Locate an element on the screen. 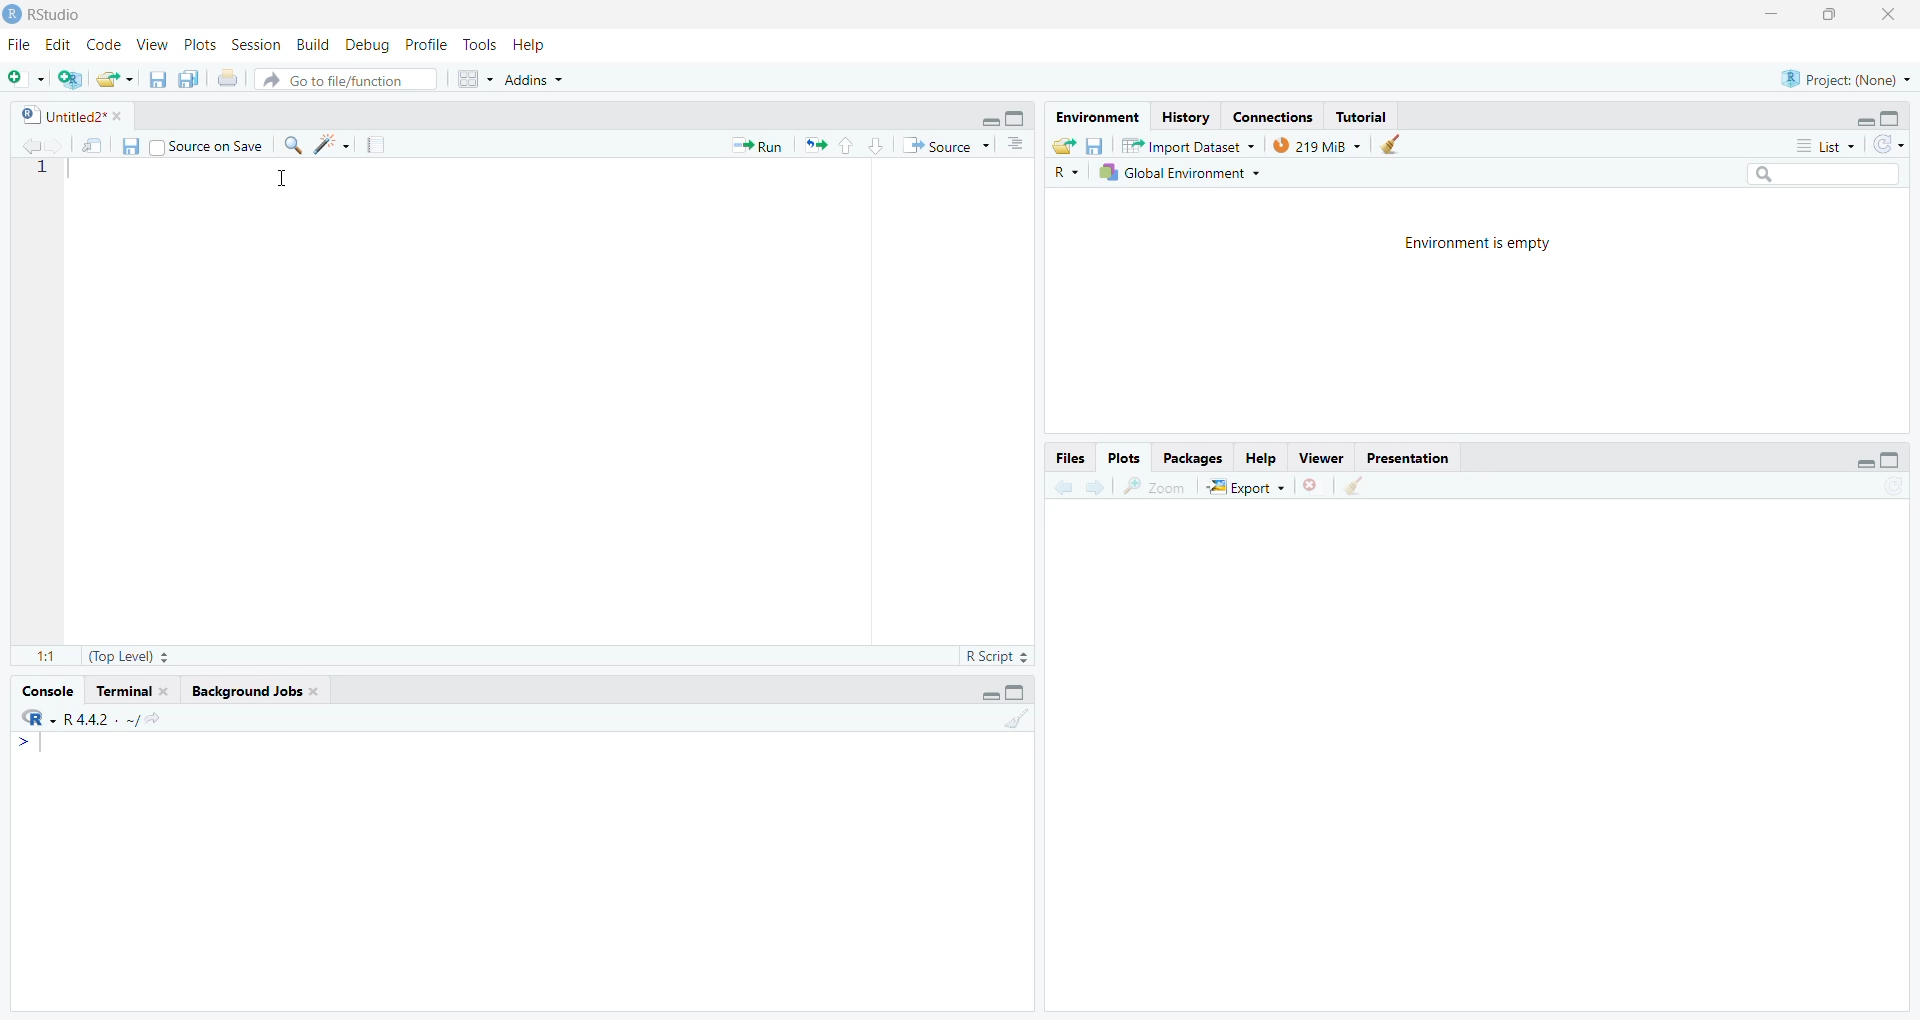  Profile is located at coordinates (428, 44).